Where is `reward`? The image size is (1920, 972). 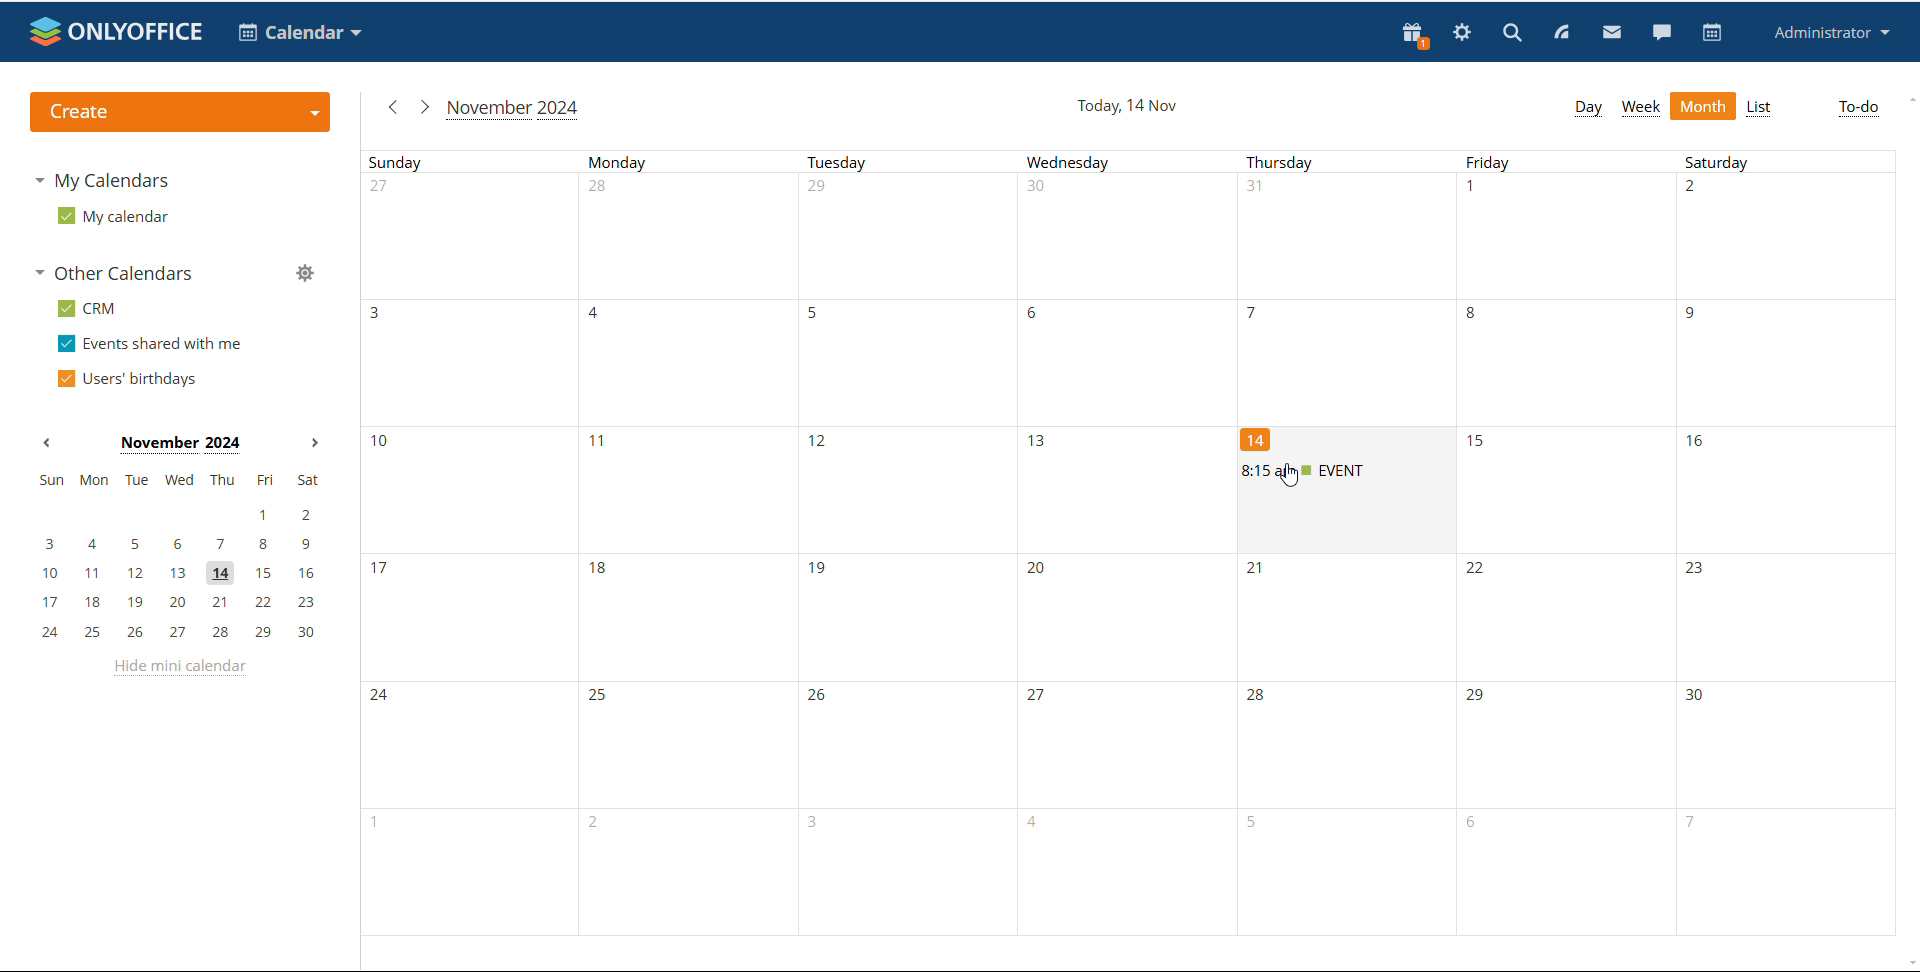 reward is located at coordinates (1415, 35).